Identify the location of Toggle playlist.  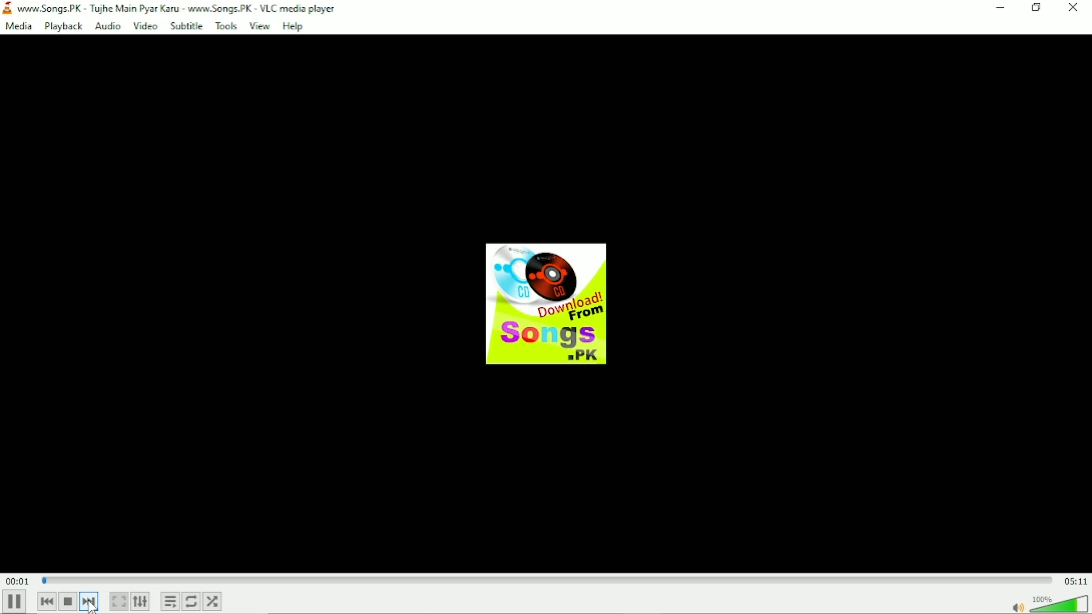
(169, 601).